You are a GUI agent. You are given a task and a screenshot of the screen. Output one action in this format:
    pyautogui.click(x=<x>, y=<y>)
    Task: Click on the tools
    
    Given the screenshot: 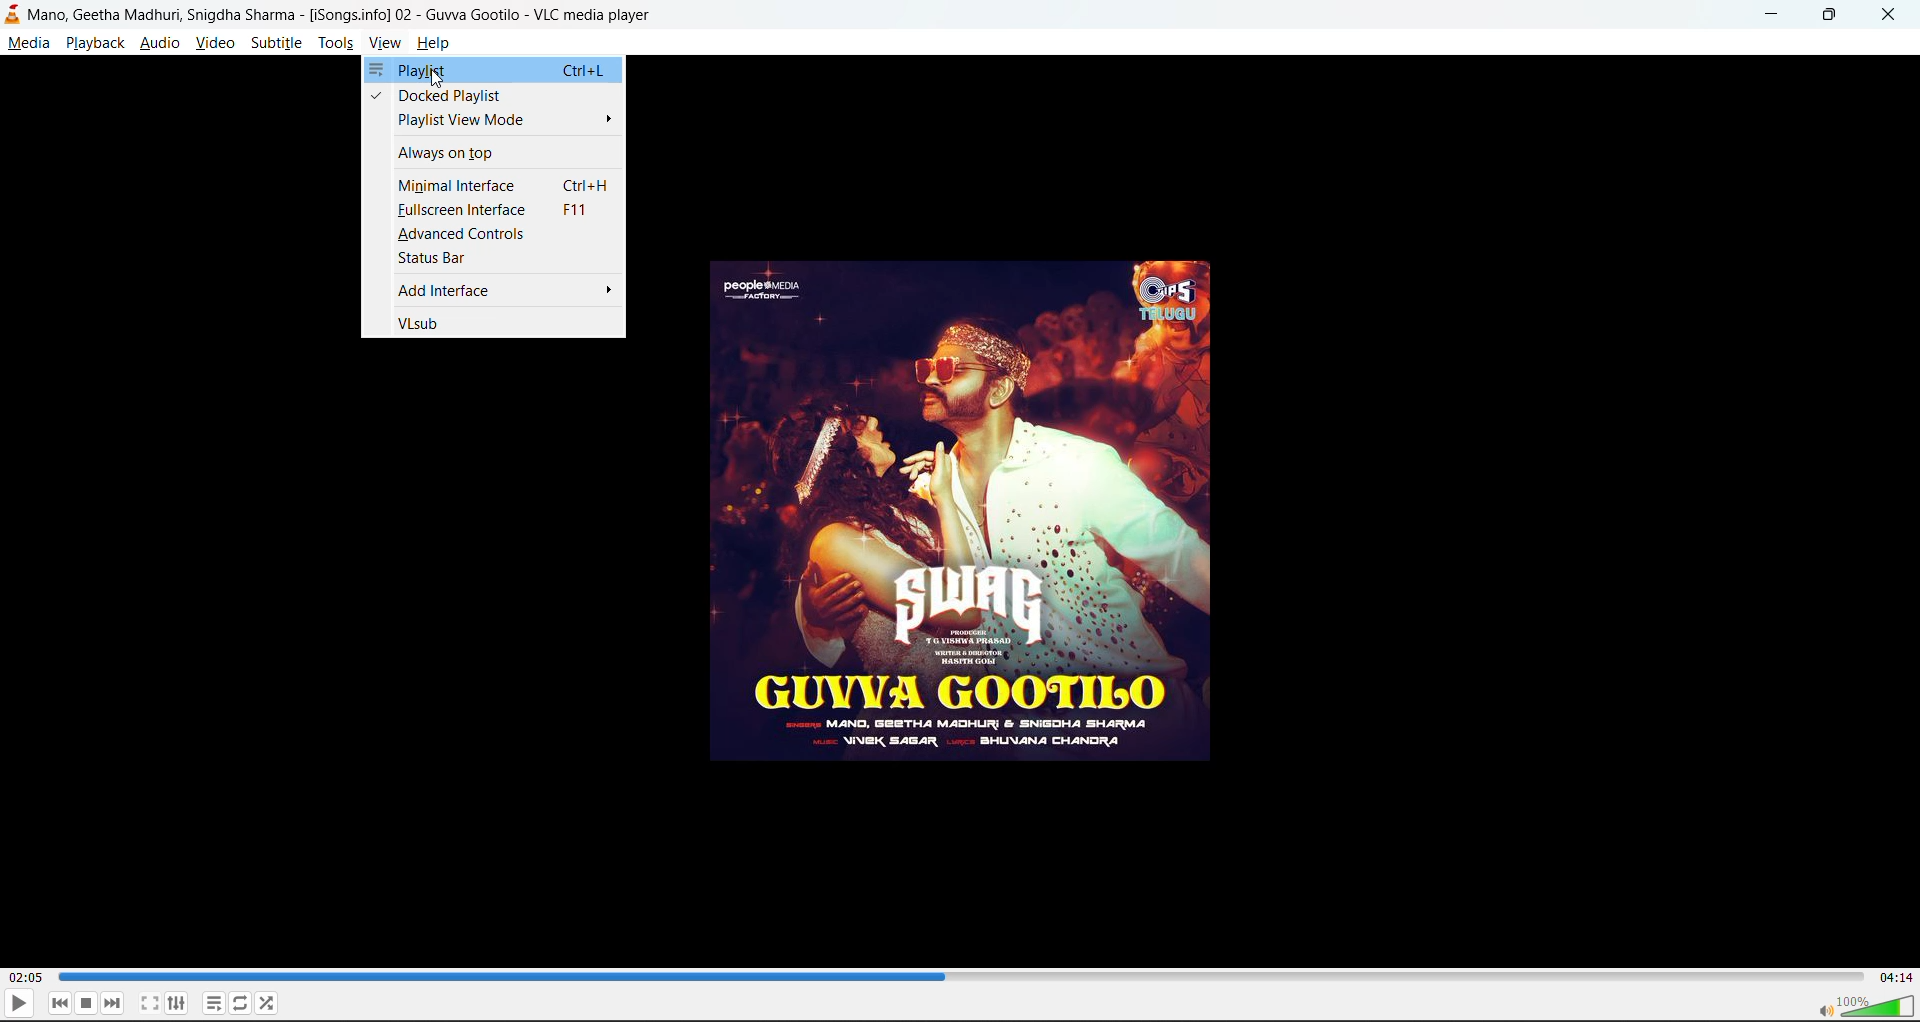 What is the action you would take?
    pyautogui.click(x=336, y=42)
    